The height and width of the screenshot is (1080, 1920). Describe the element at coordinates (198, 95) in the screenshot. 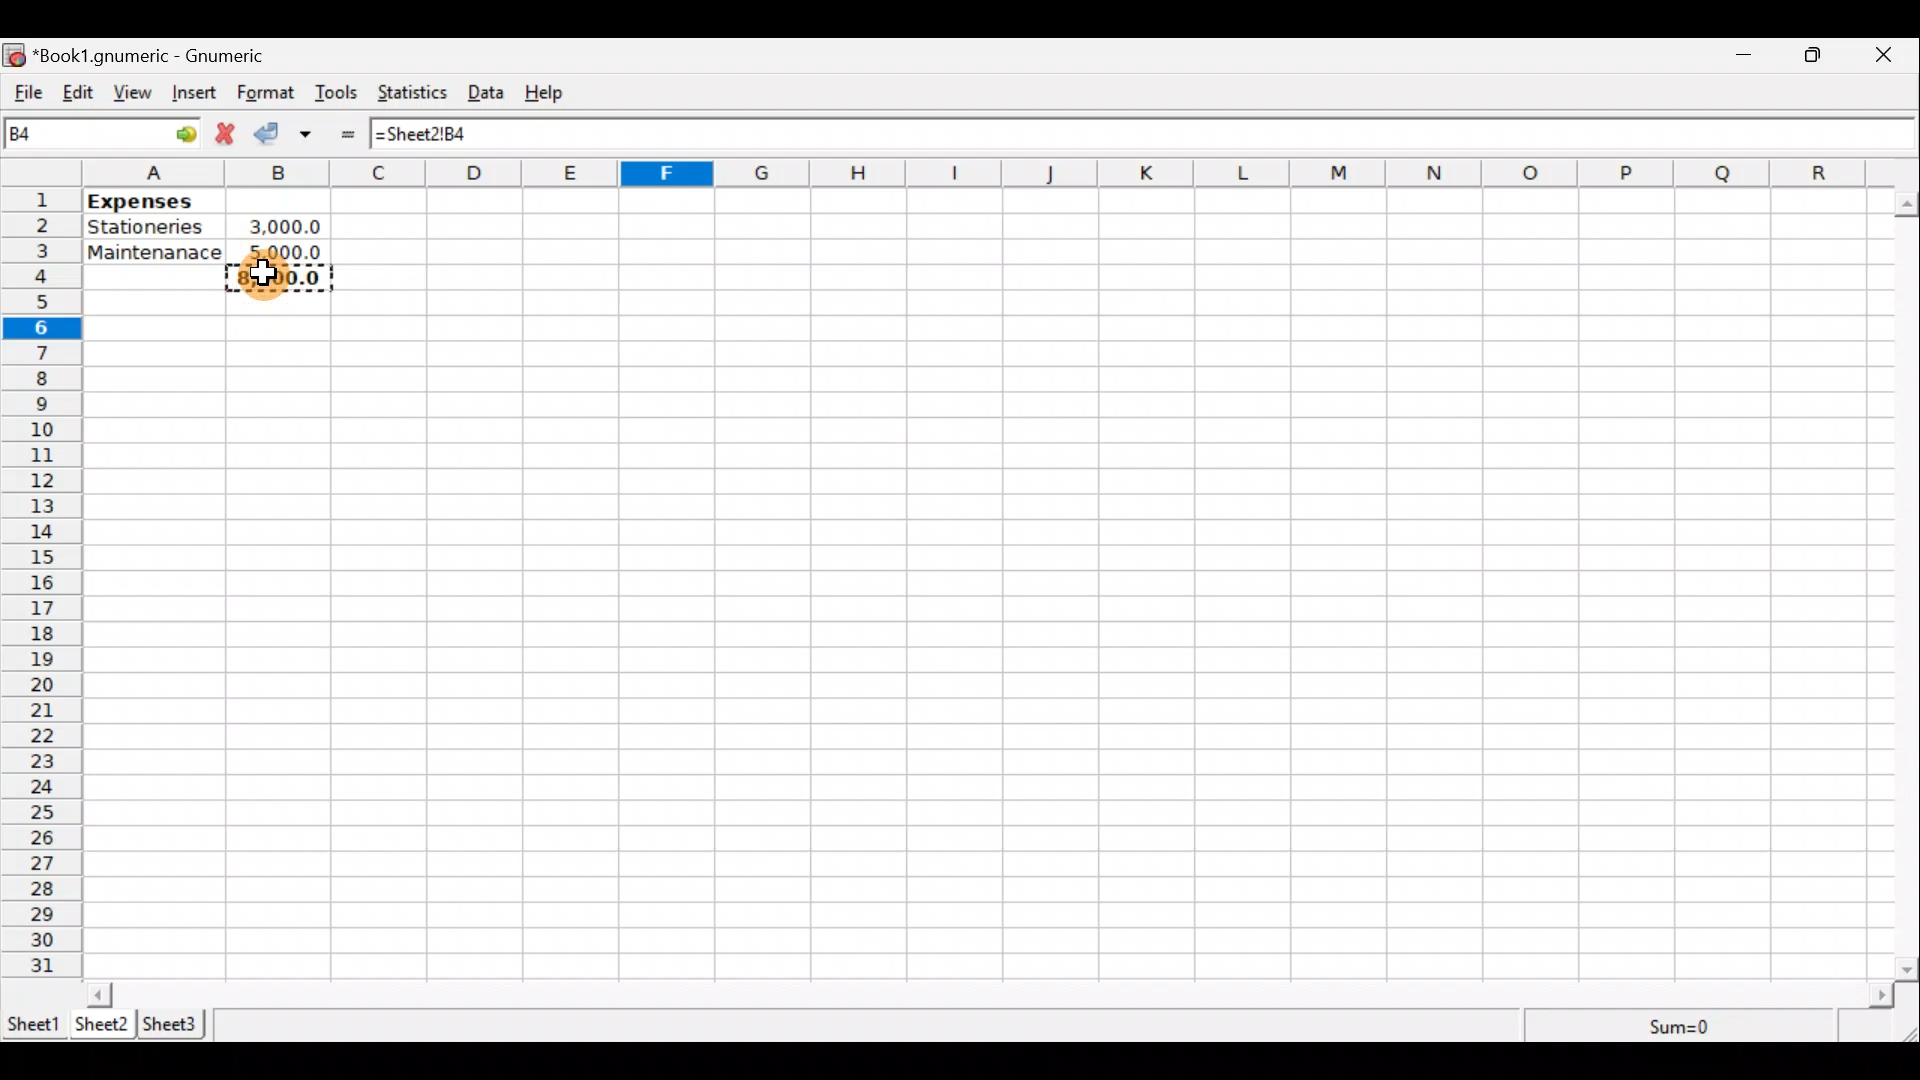

I see `Insert` at that location.